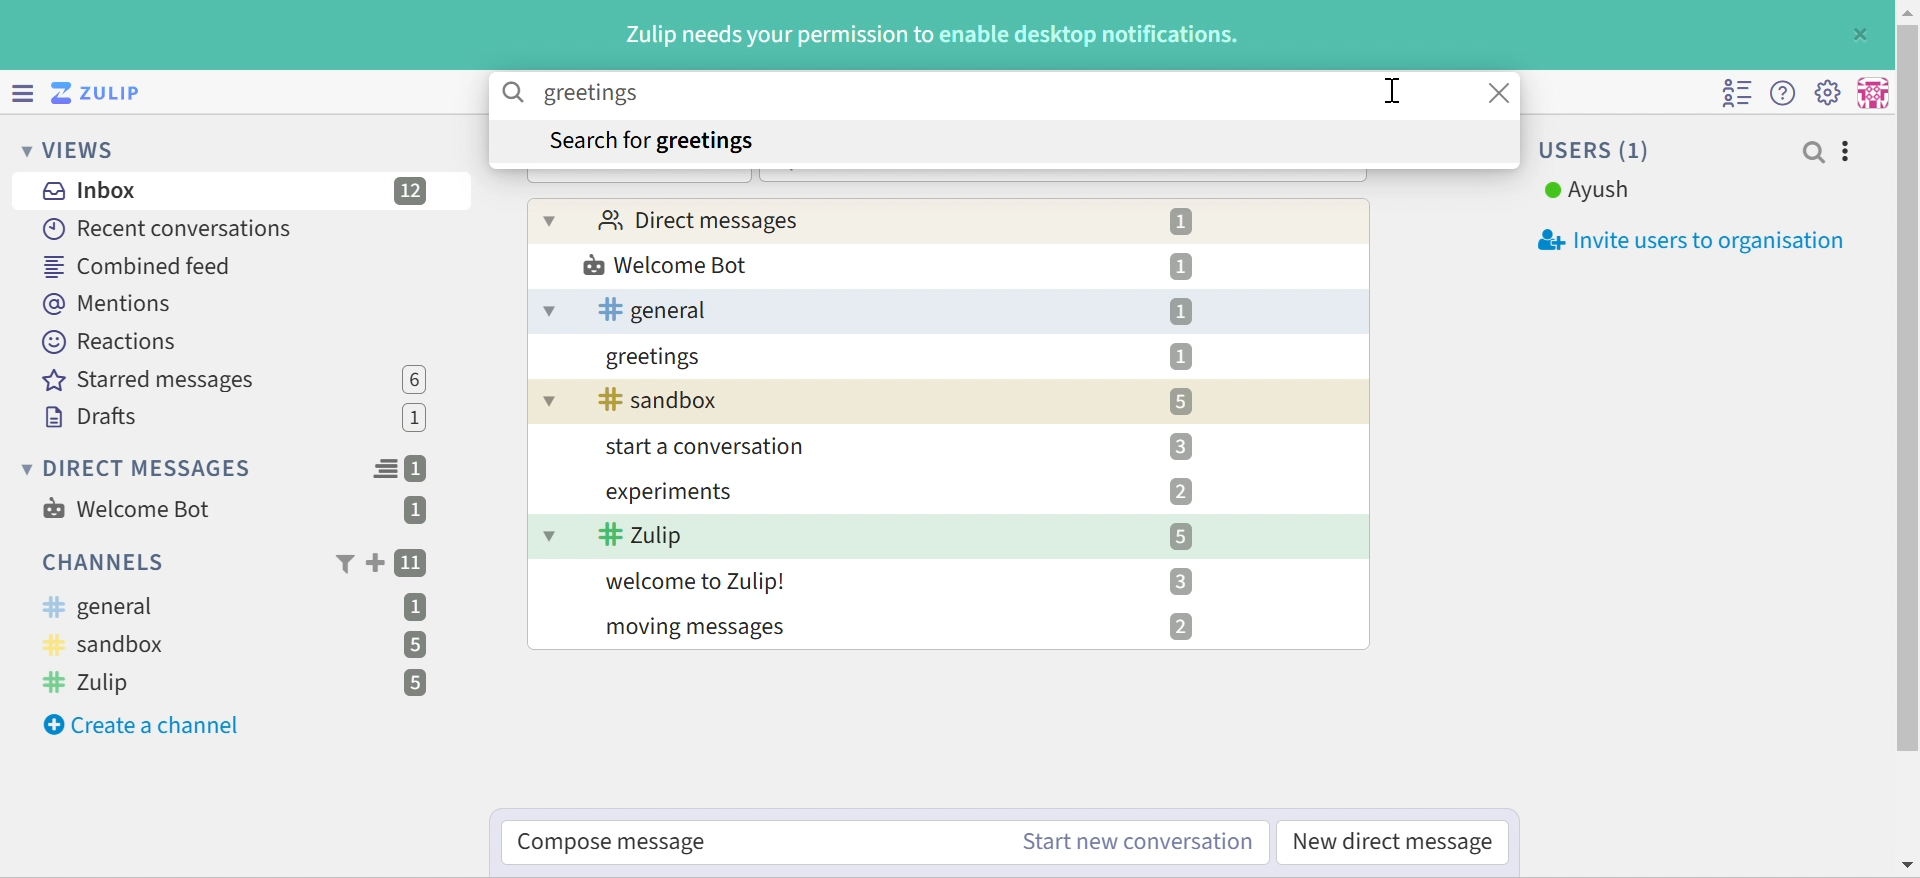  What do you see at coordinates (589, 95) in the screenshot?
I see `greetings` at bounding box center [589, 95].